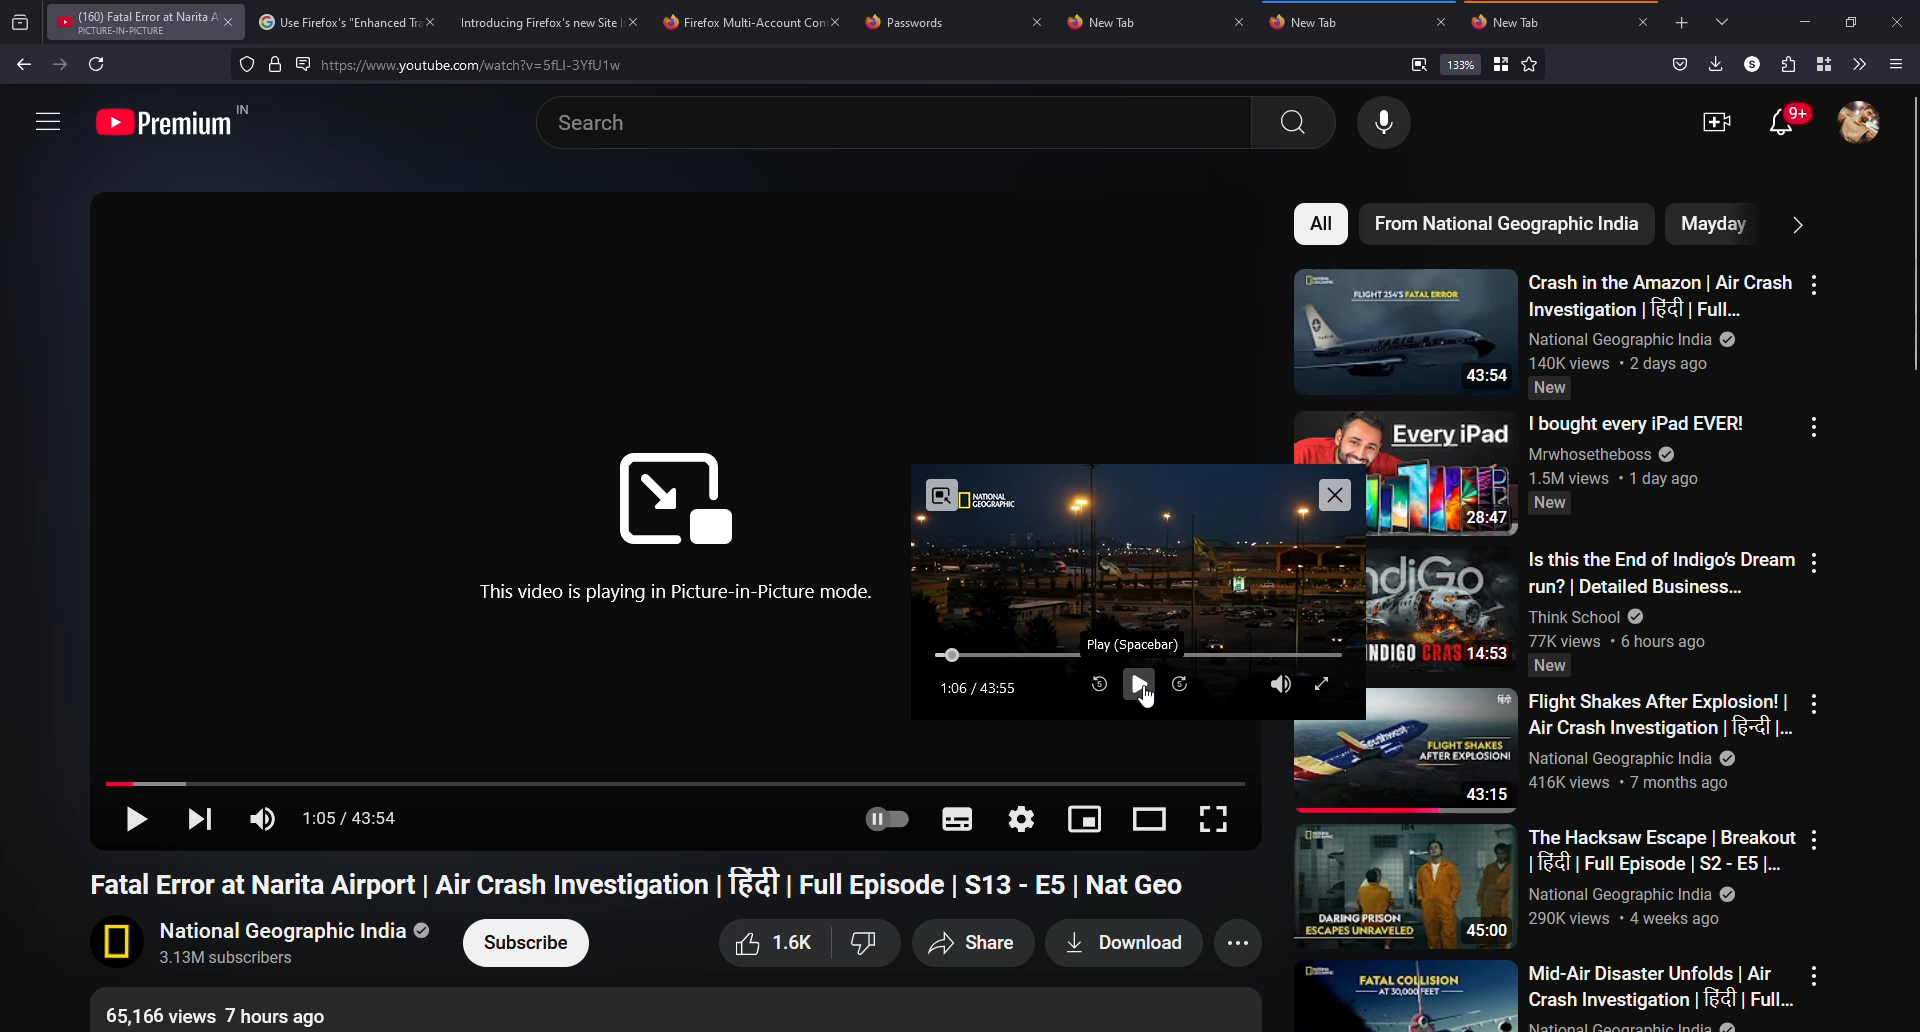  Describe the element at coordinates (912, 24) in the screenshot. I see `Passwords tab` at that location.